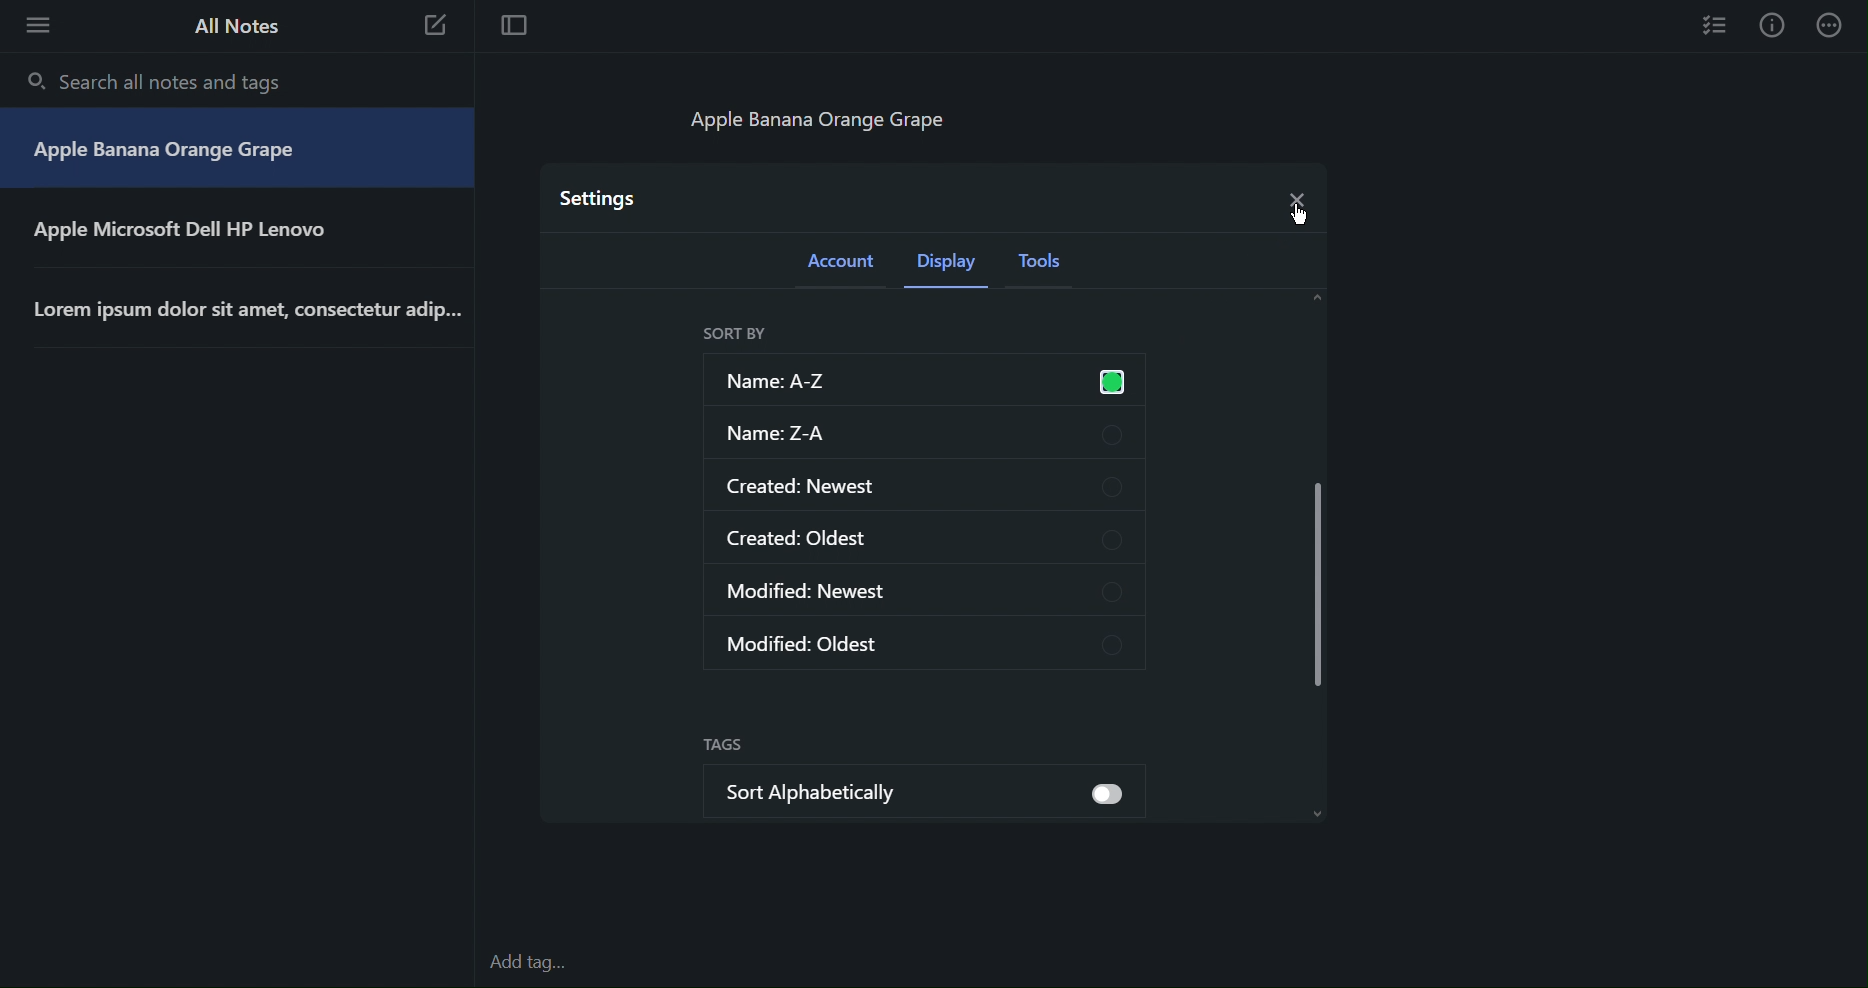  Describe the element at coordinates (1716, 24) in the screenshot. I see `Checklist` at that location.